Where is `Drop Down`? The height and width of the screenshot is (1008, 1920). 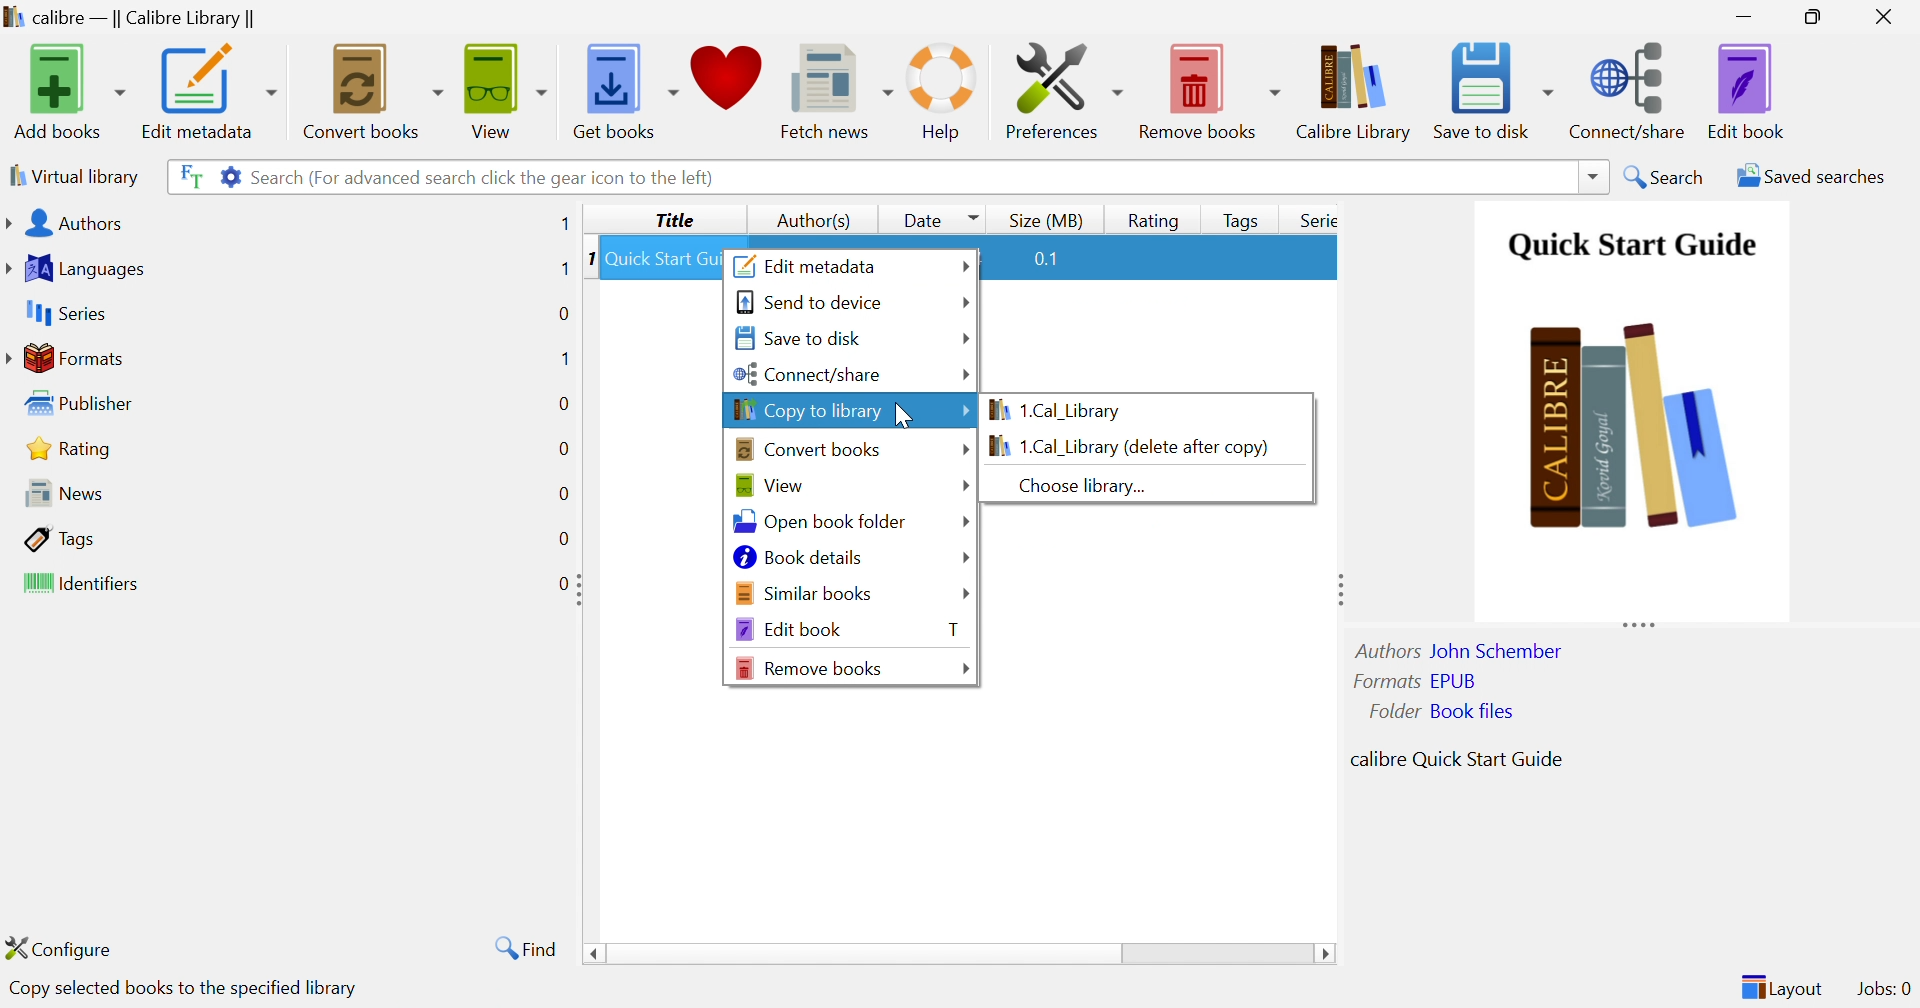
Drop Down is located at coordinates (961, 302).